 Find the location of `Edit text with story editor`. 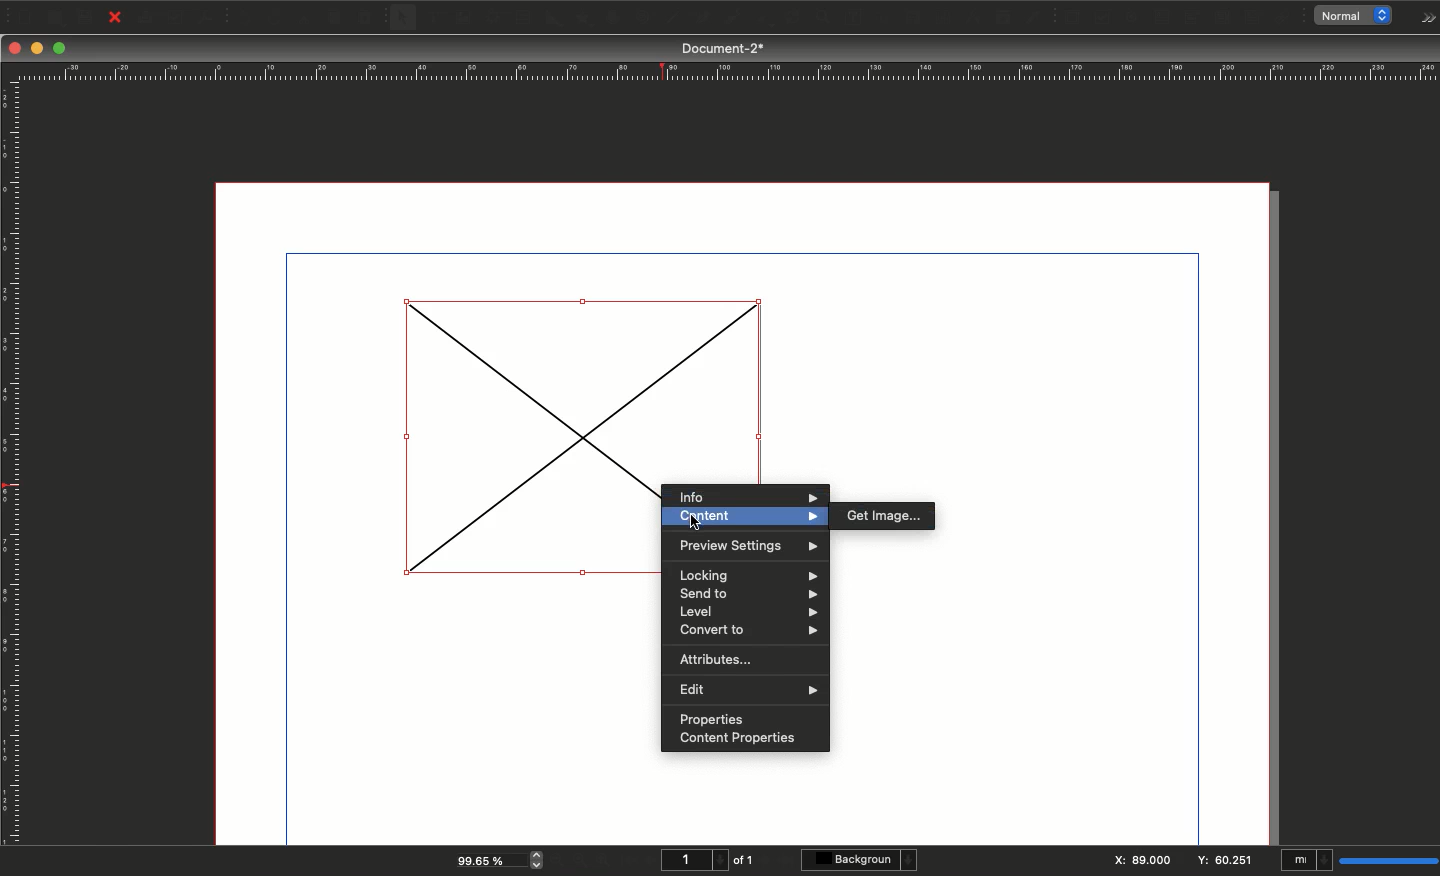

Edit text with story editor is located at coordinates (865, 18).